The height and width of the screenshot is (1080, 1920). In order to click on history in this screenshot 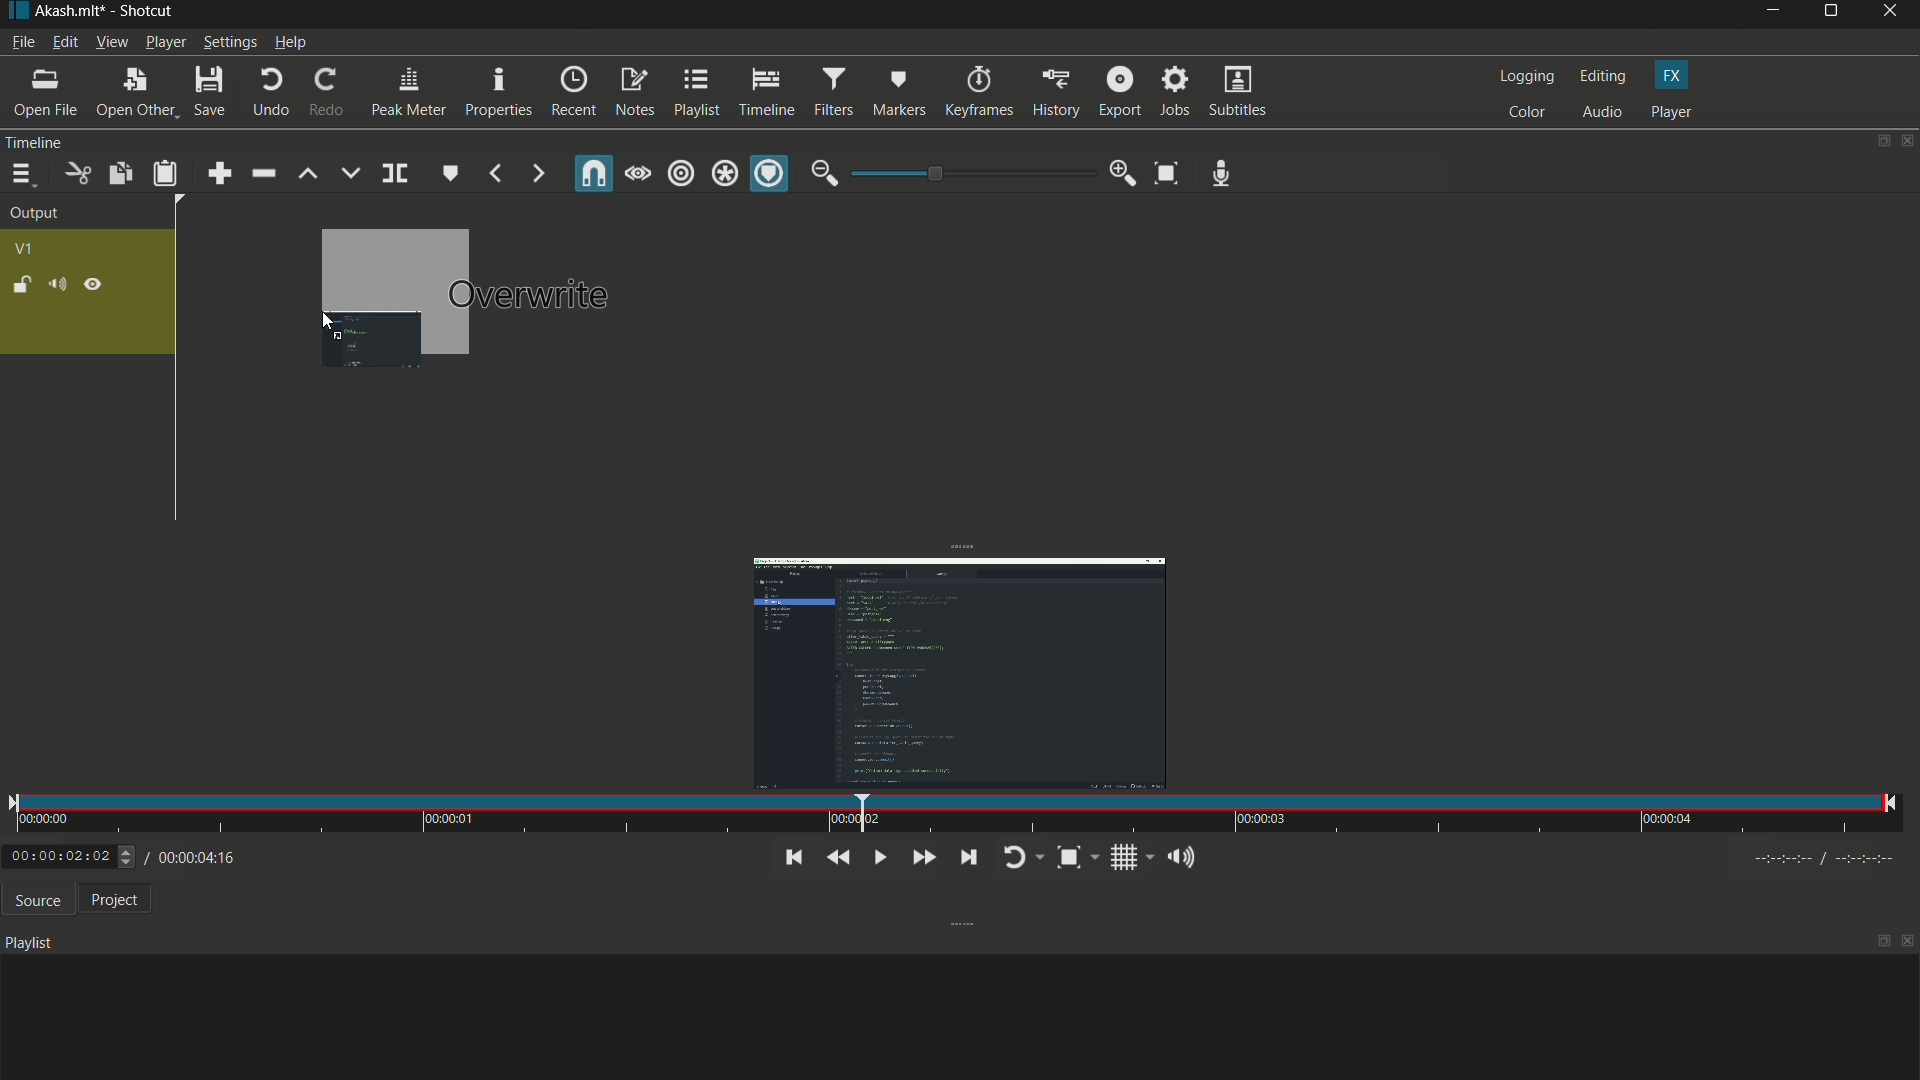, I will do `click(1055, 94)`.